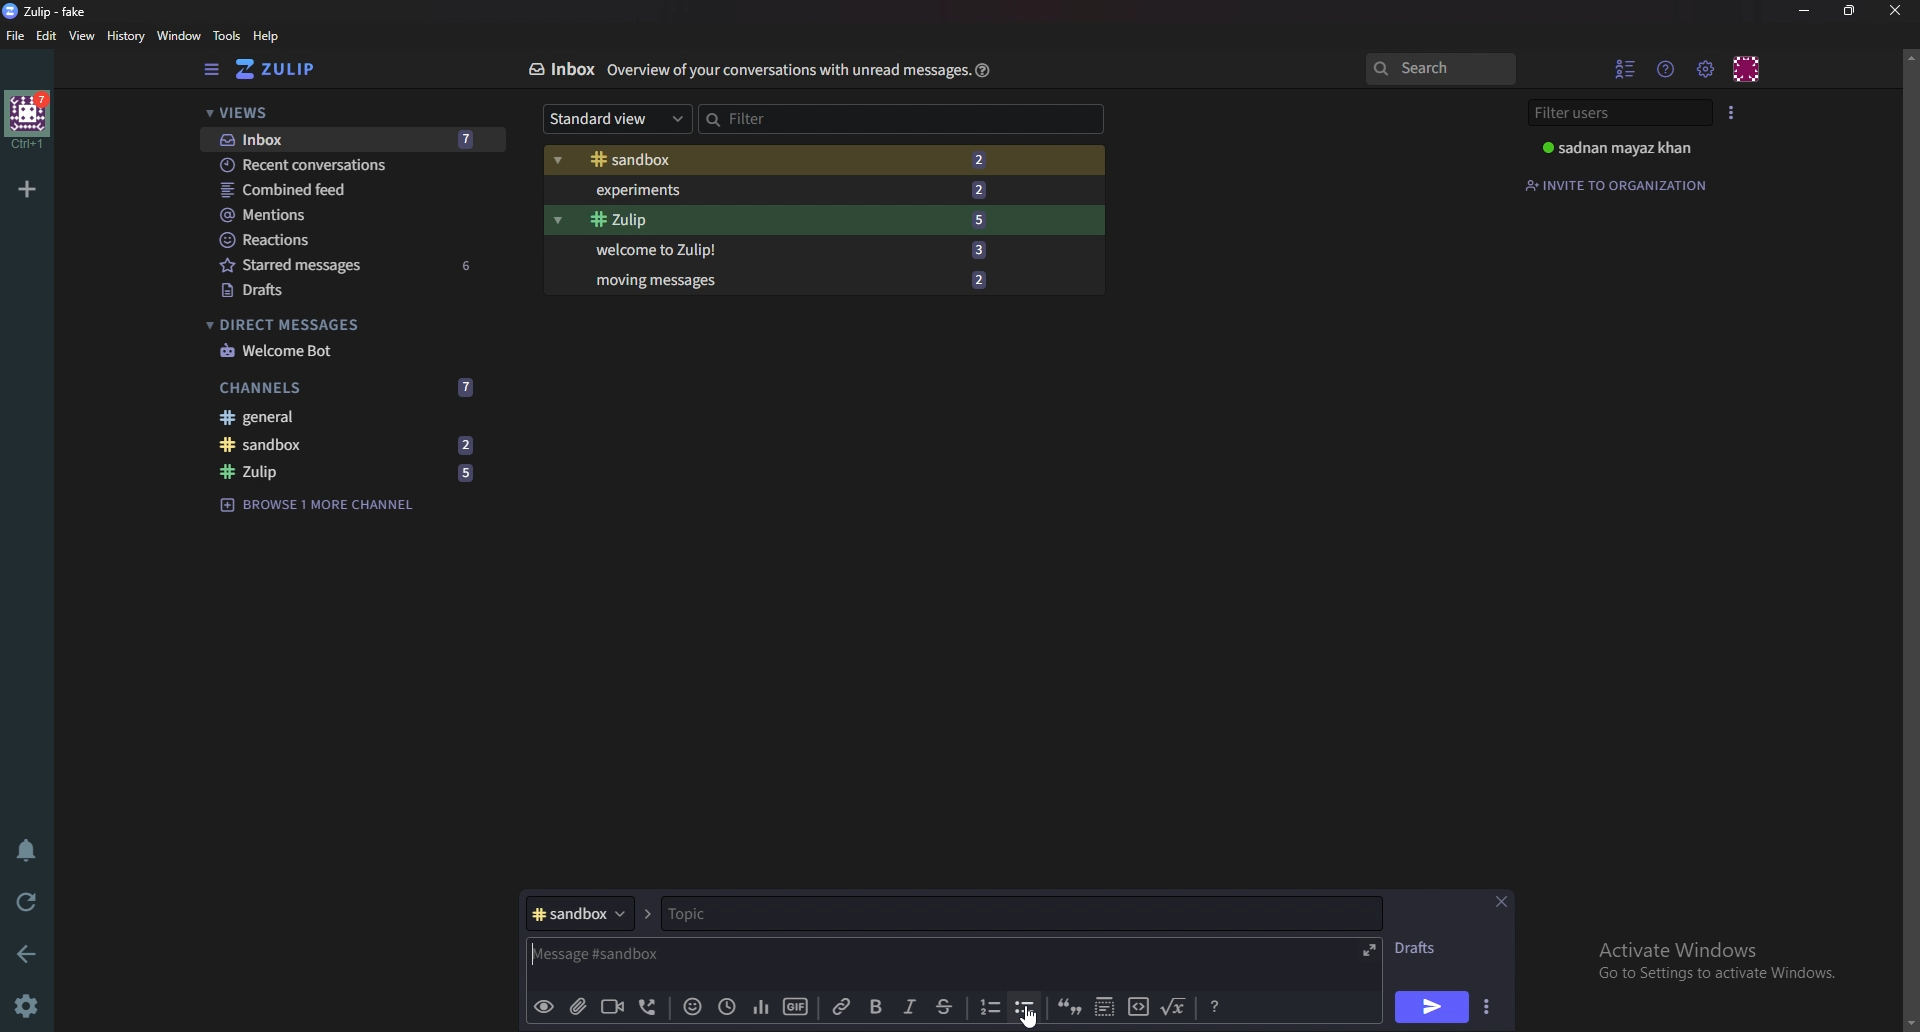  I want to click on Experiments, so click(785, 190).